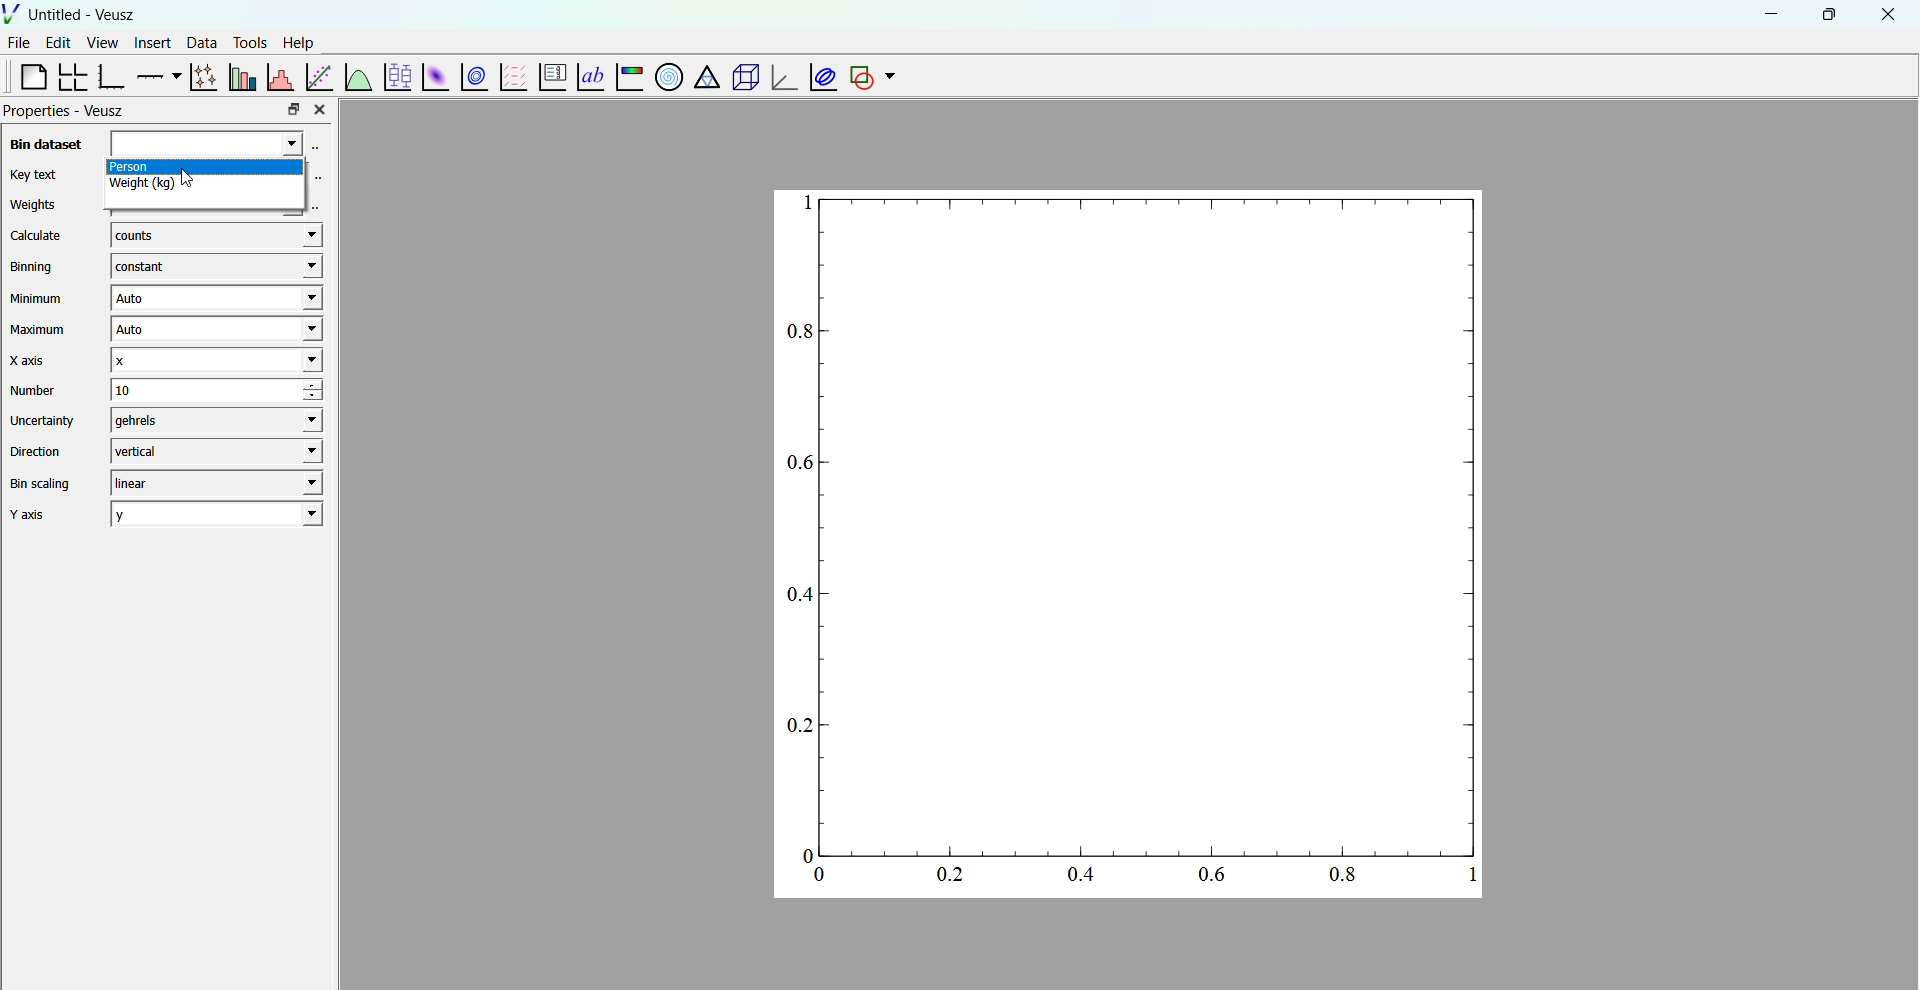  What do you see at coordinates (279, 75) in the screenshot?
I see `Histogram of a dataset` at bounding box center [279, 75].